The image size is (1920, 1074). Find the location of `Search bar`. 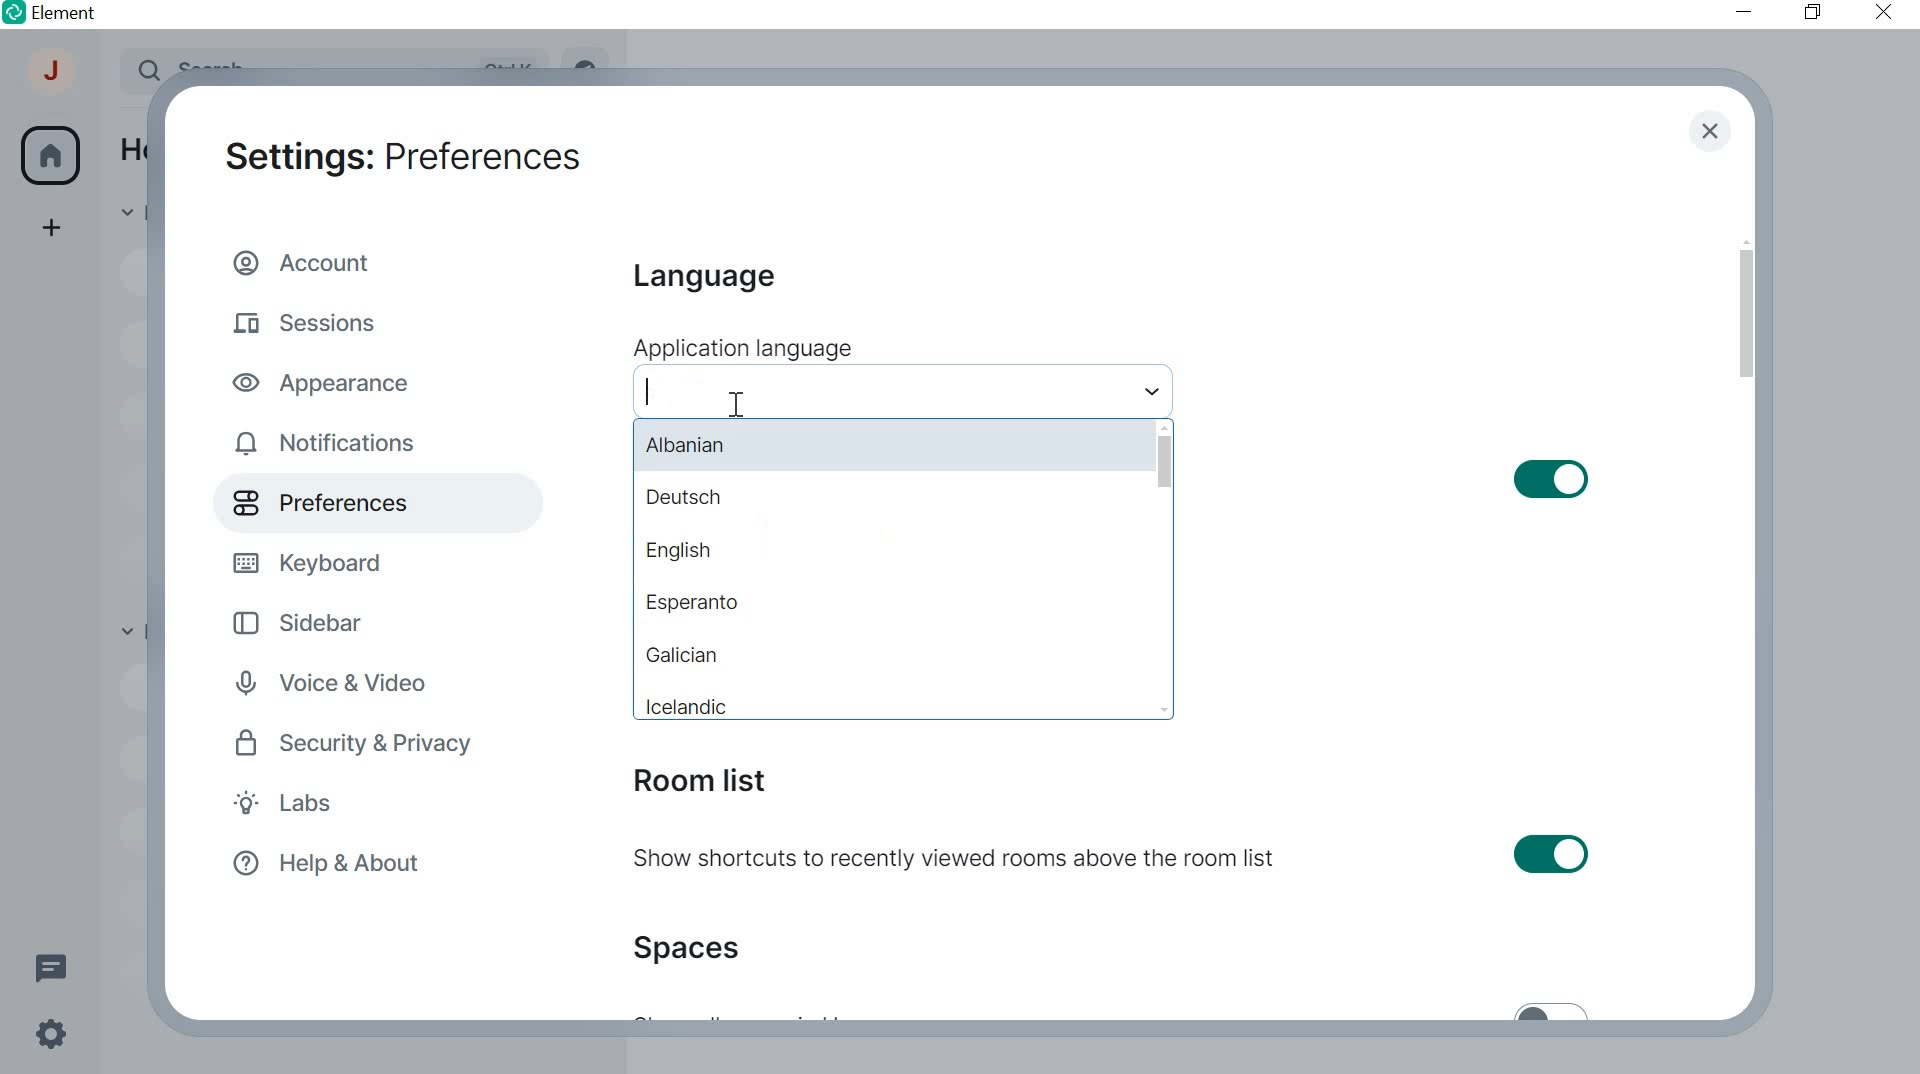

Search bar is located at coordinates (902, 391).